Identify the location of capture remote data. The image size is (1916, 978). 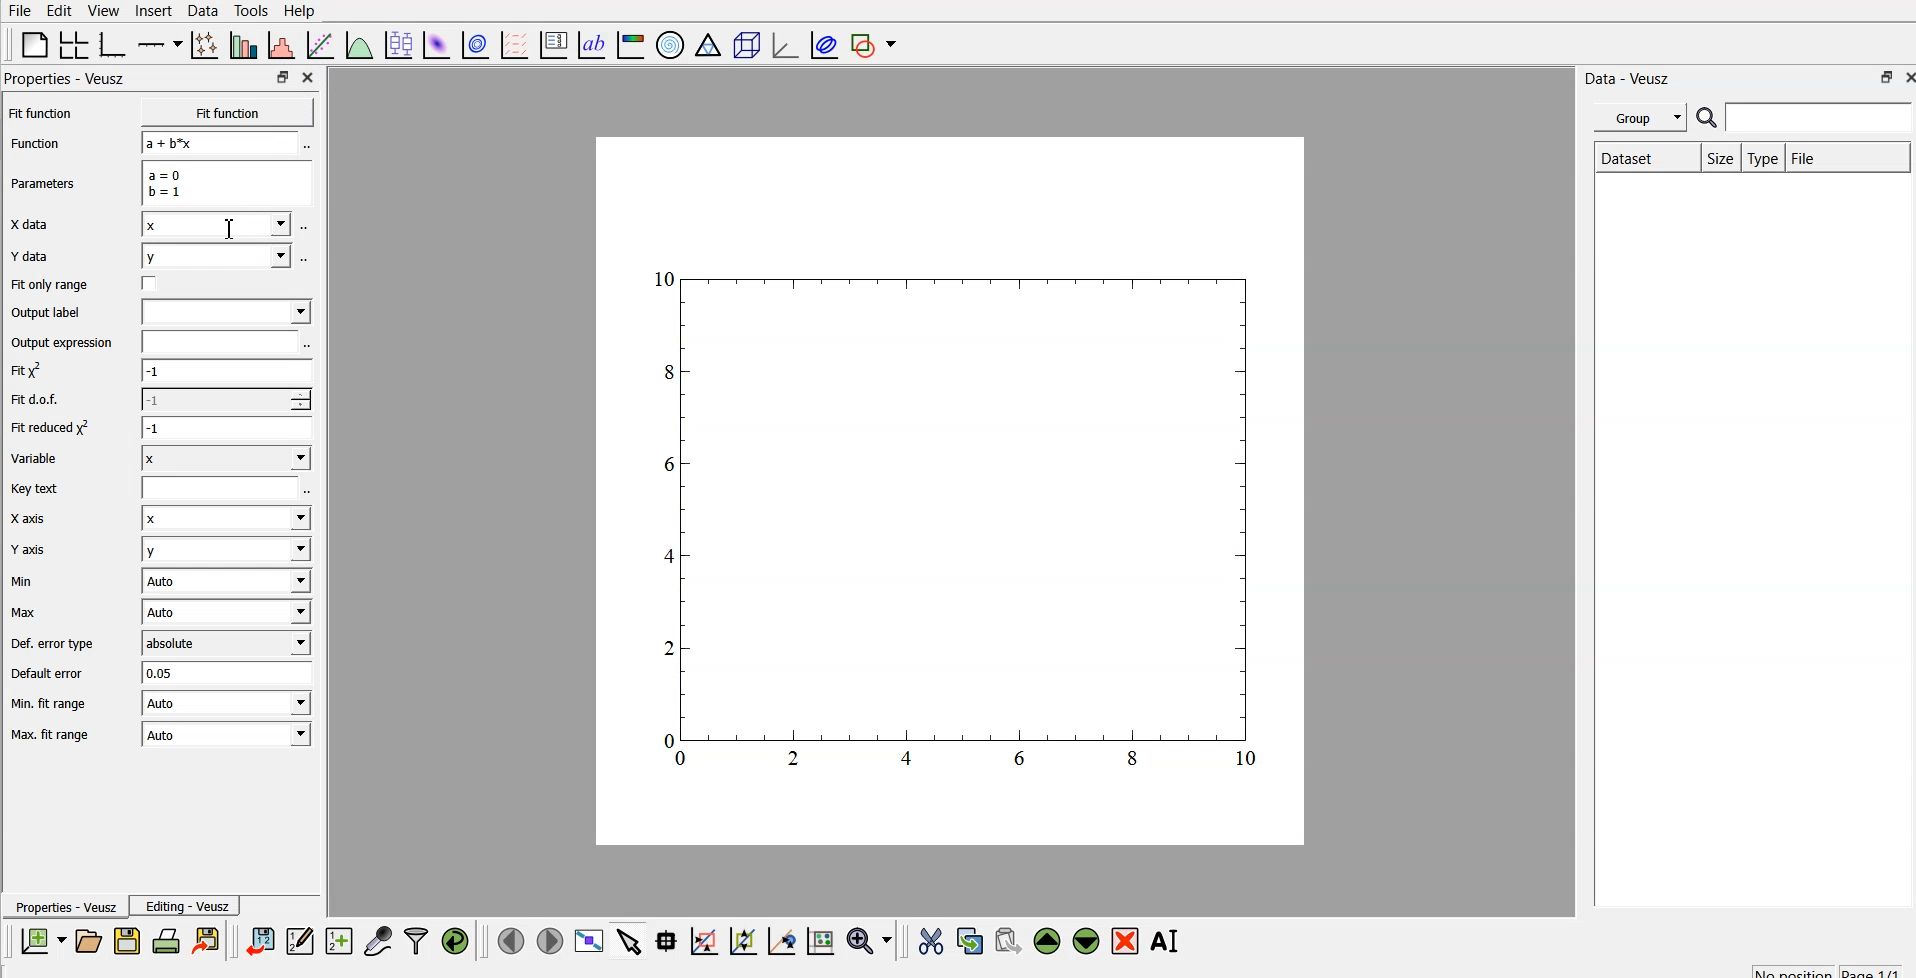
(380, 942).